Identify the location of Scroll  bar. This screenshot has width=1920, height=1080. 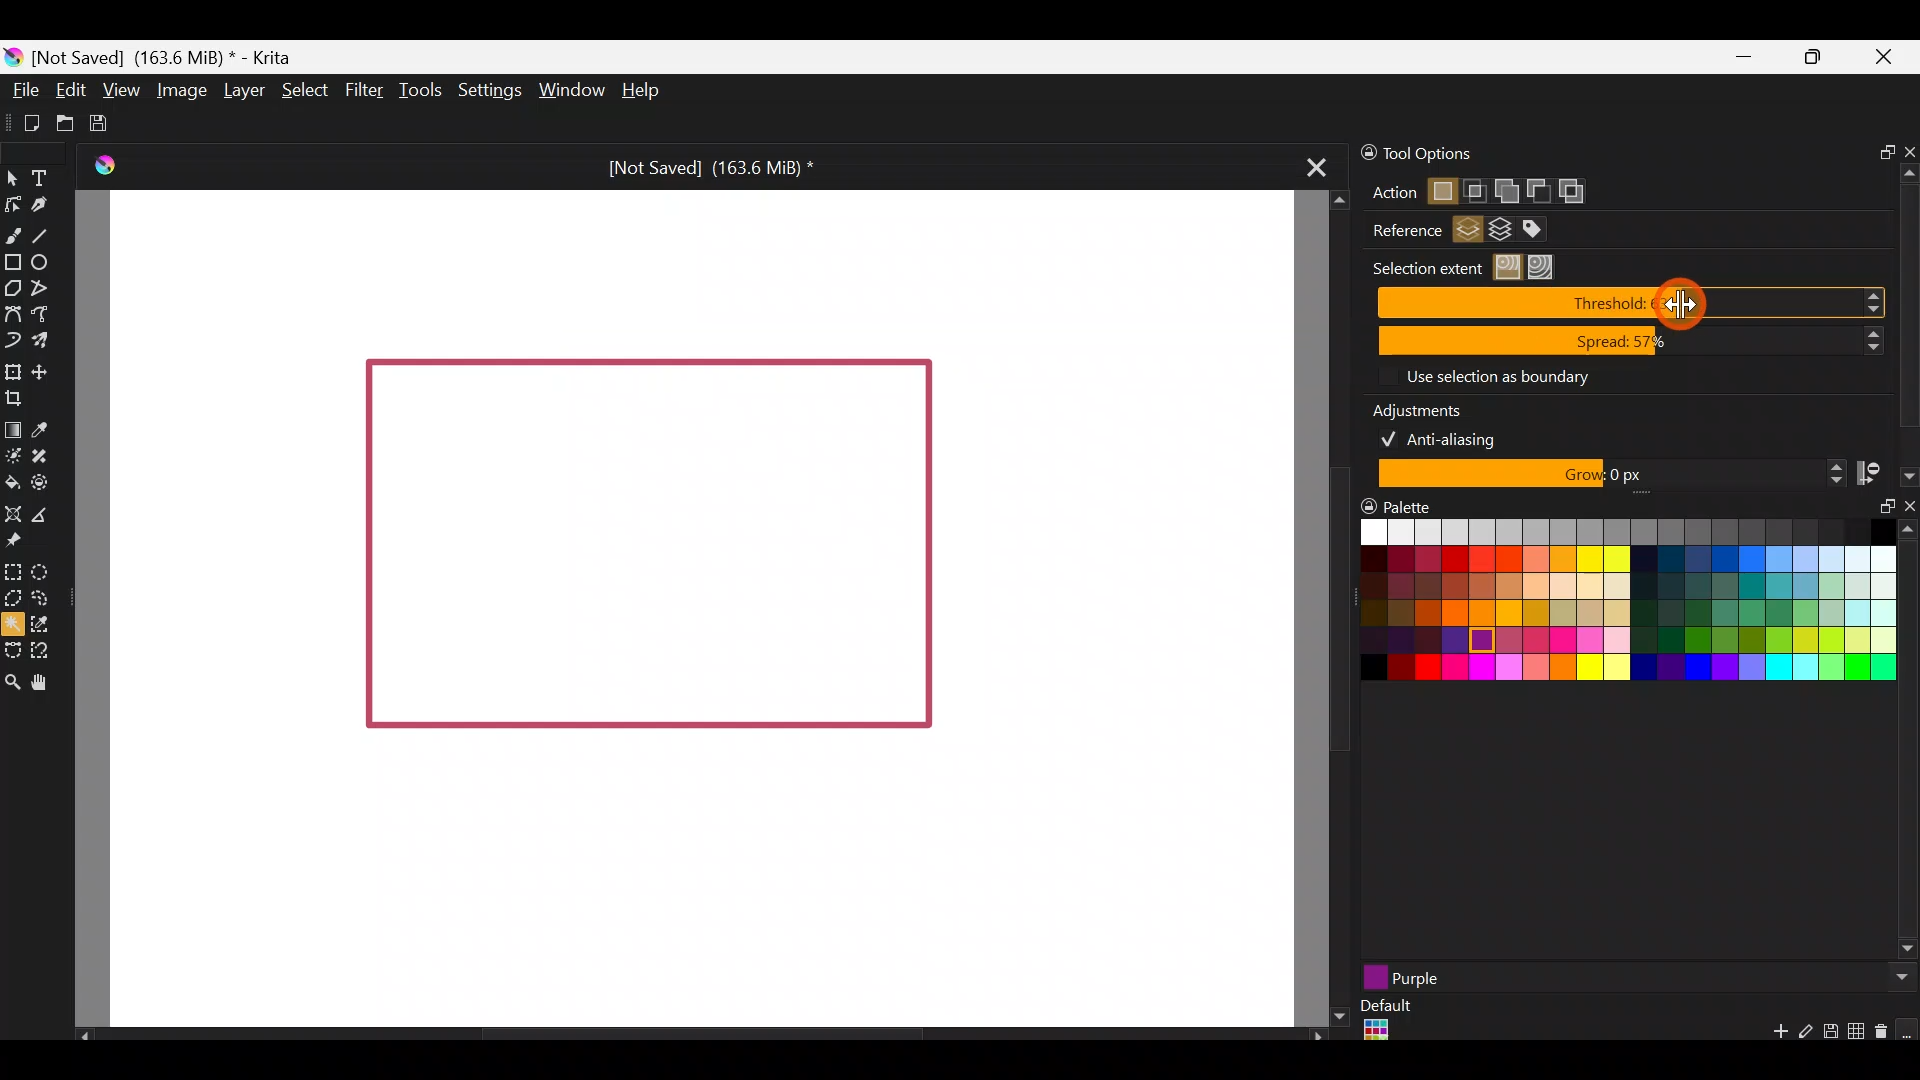
(1908, 303).